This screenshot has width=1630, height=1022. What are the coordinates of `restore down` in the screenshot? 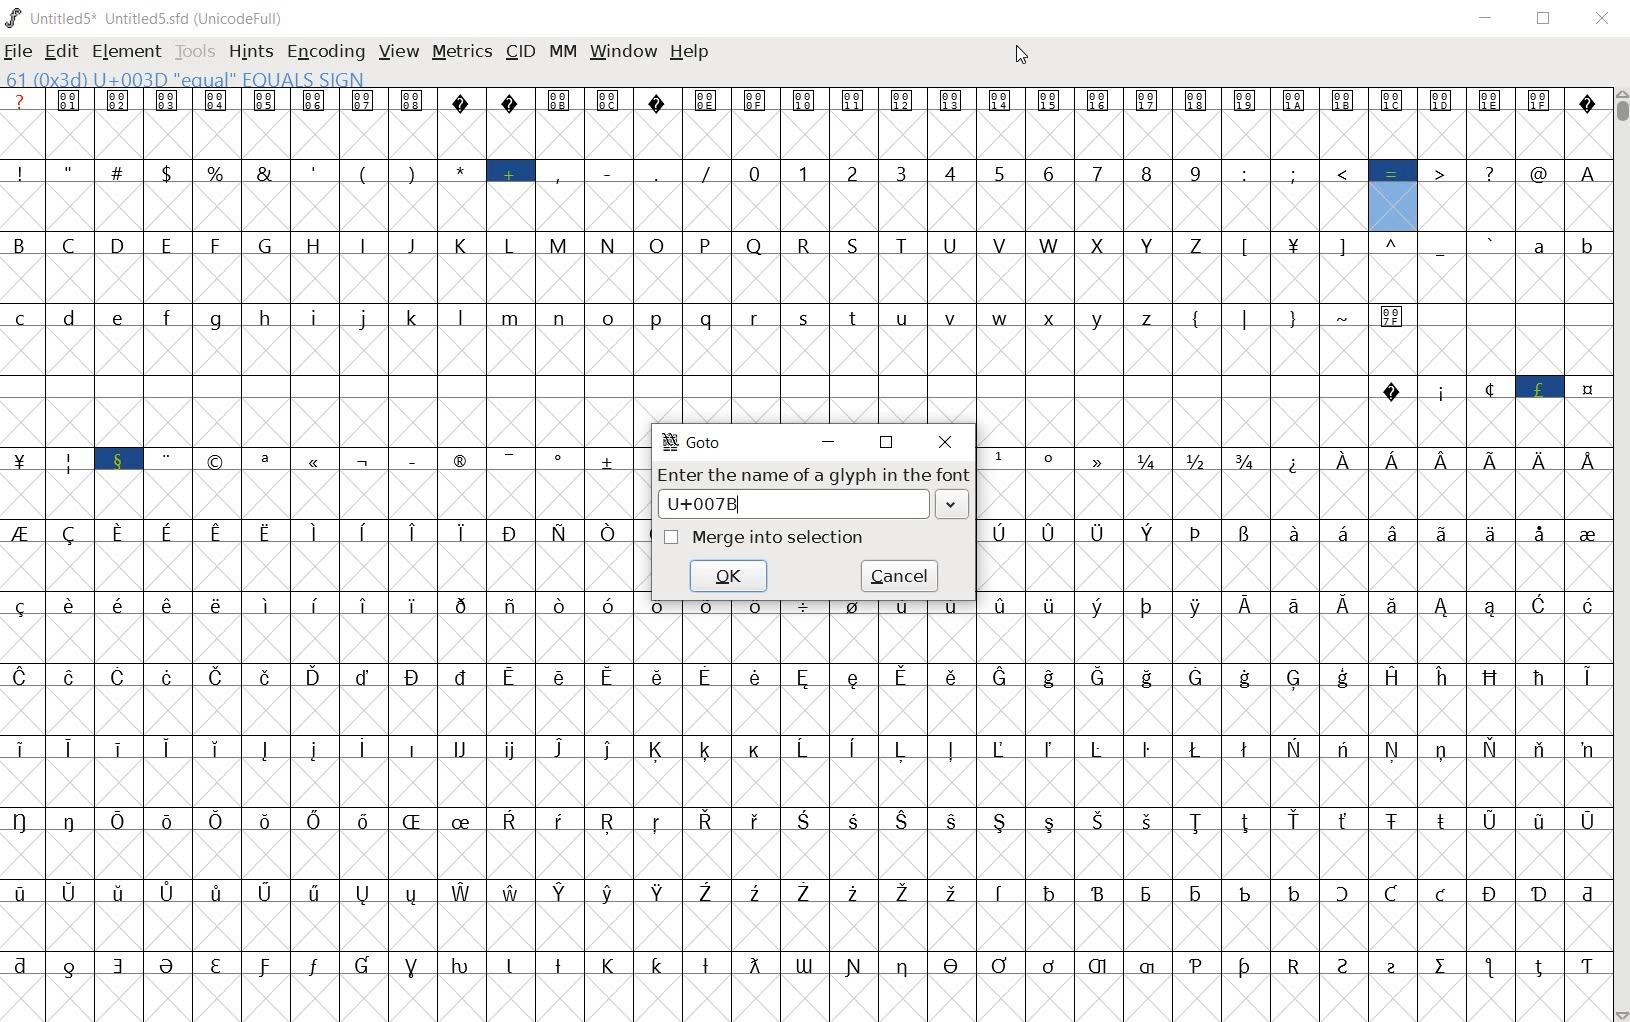 It's located at (888, 444).